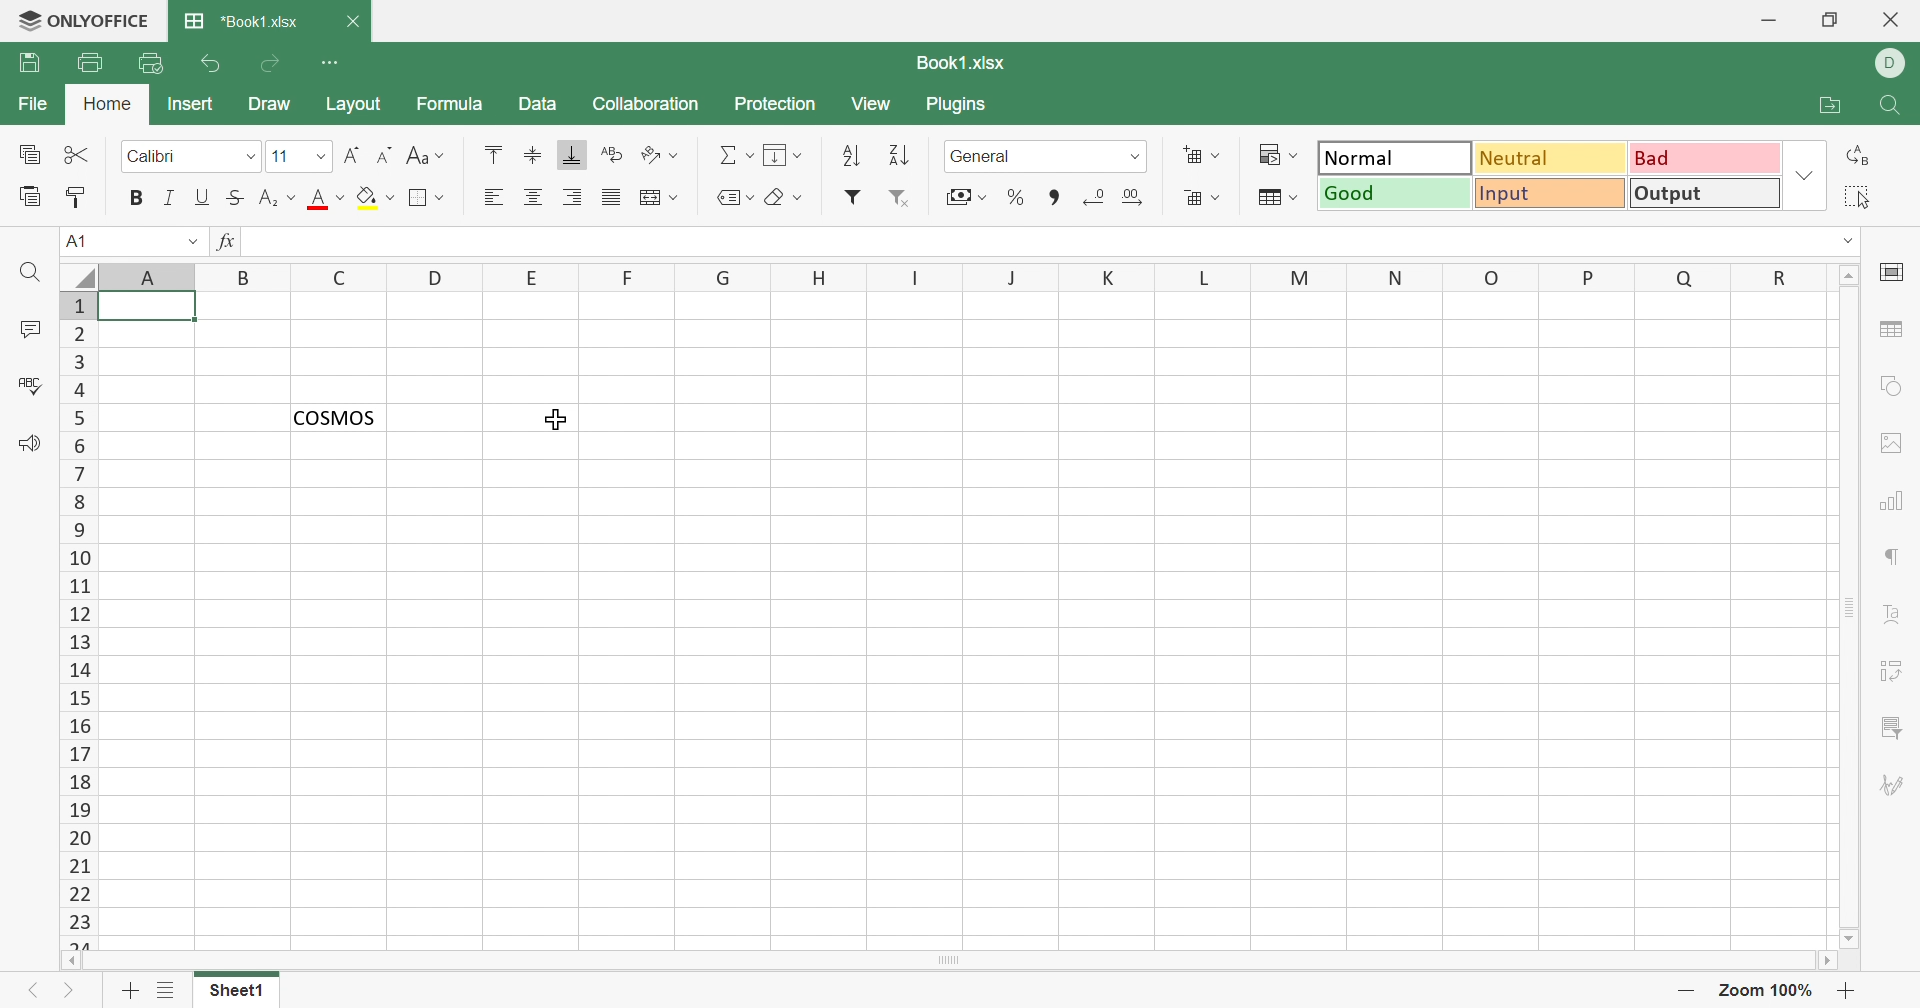 The width and height of the screenshot is (1920, 1008). I want to click on Add sheet, so click(130, 991).